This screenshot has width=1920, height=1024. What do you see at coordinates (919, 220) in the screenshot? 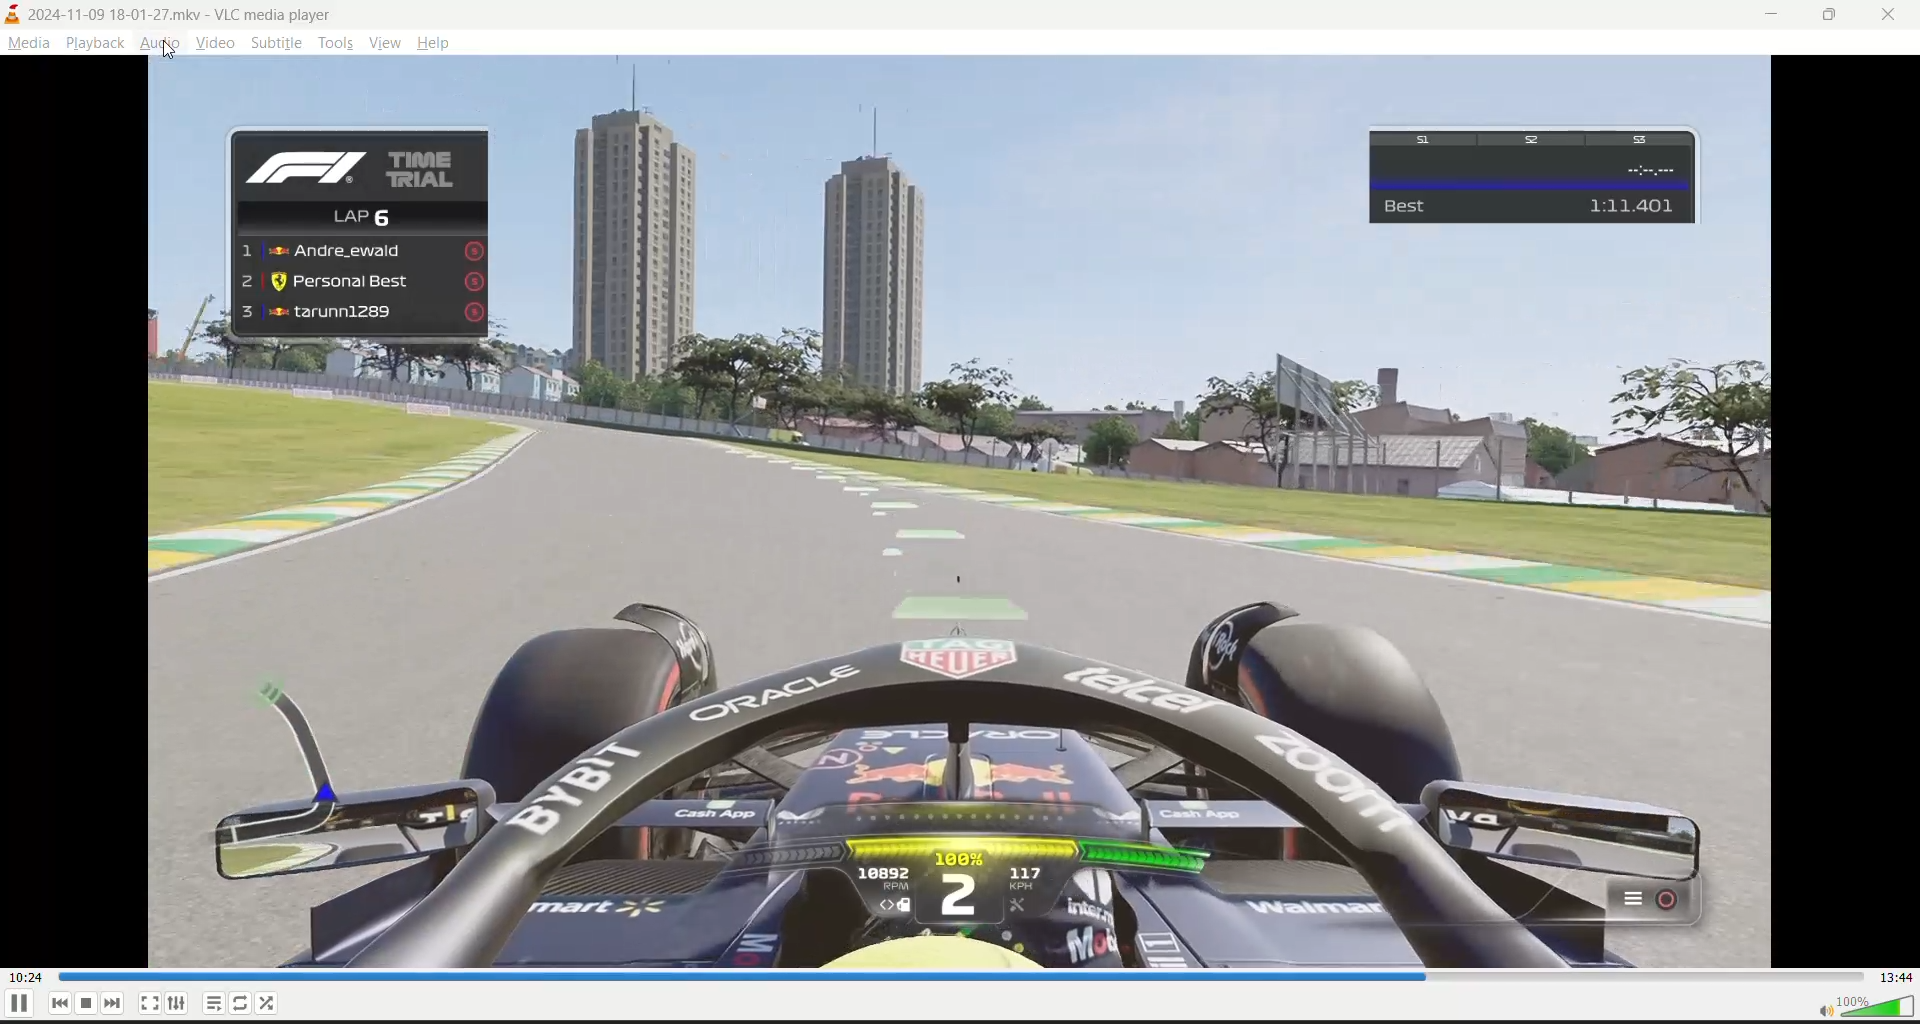
I see `preview` at bounding box center [919, 220].